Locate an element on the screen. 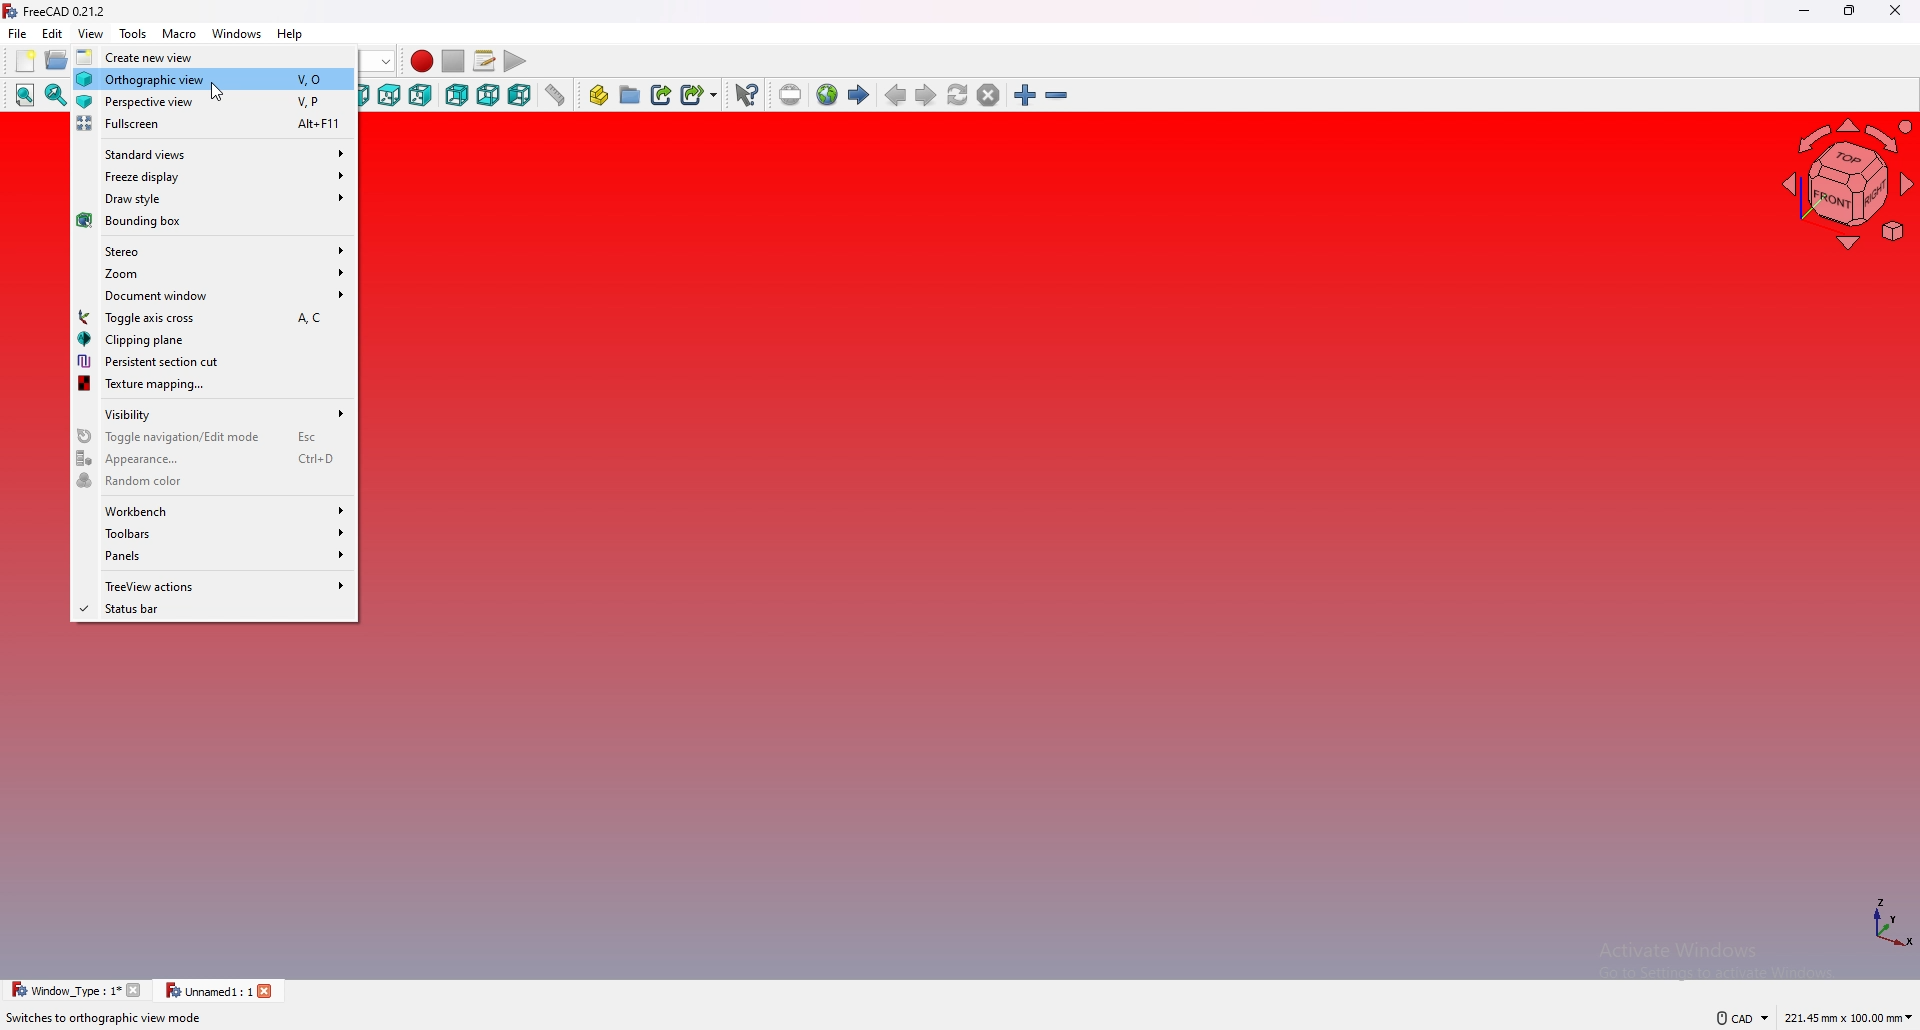 The width and height of the screenshot is (1920, 1030). macro is located at coordinates (180, 33).